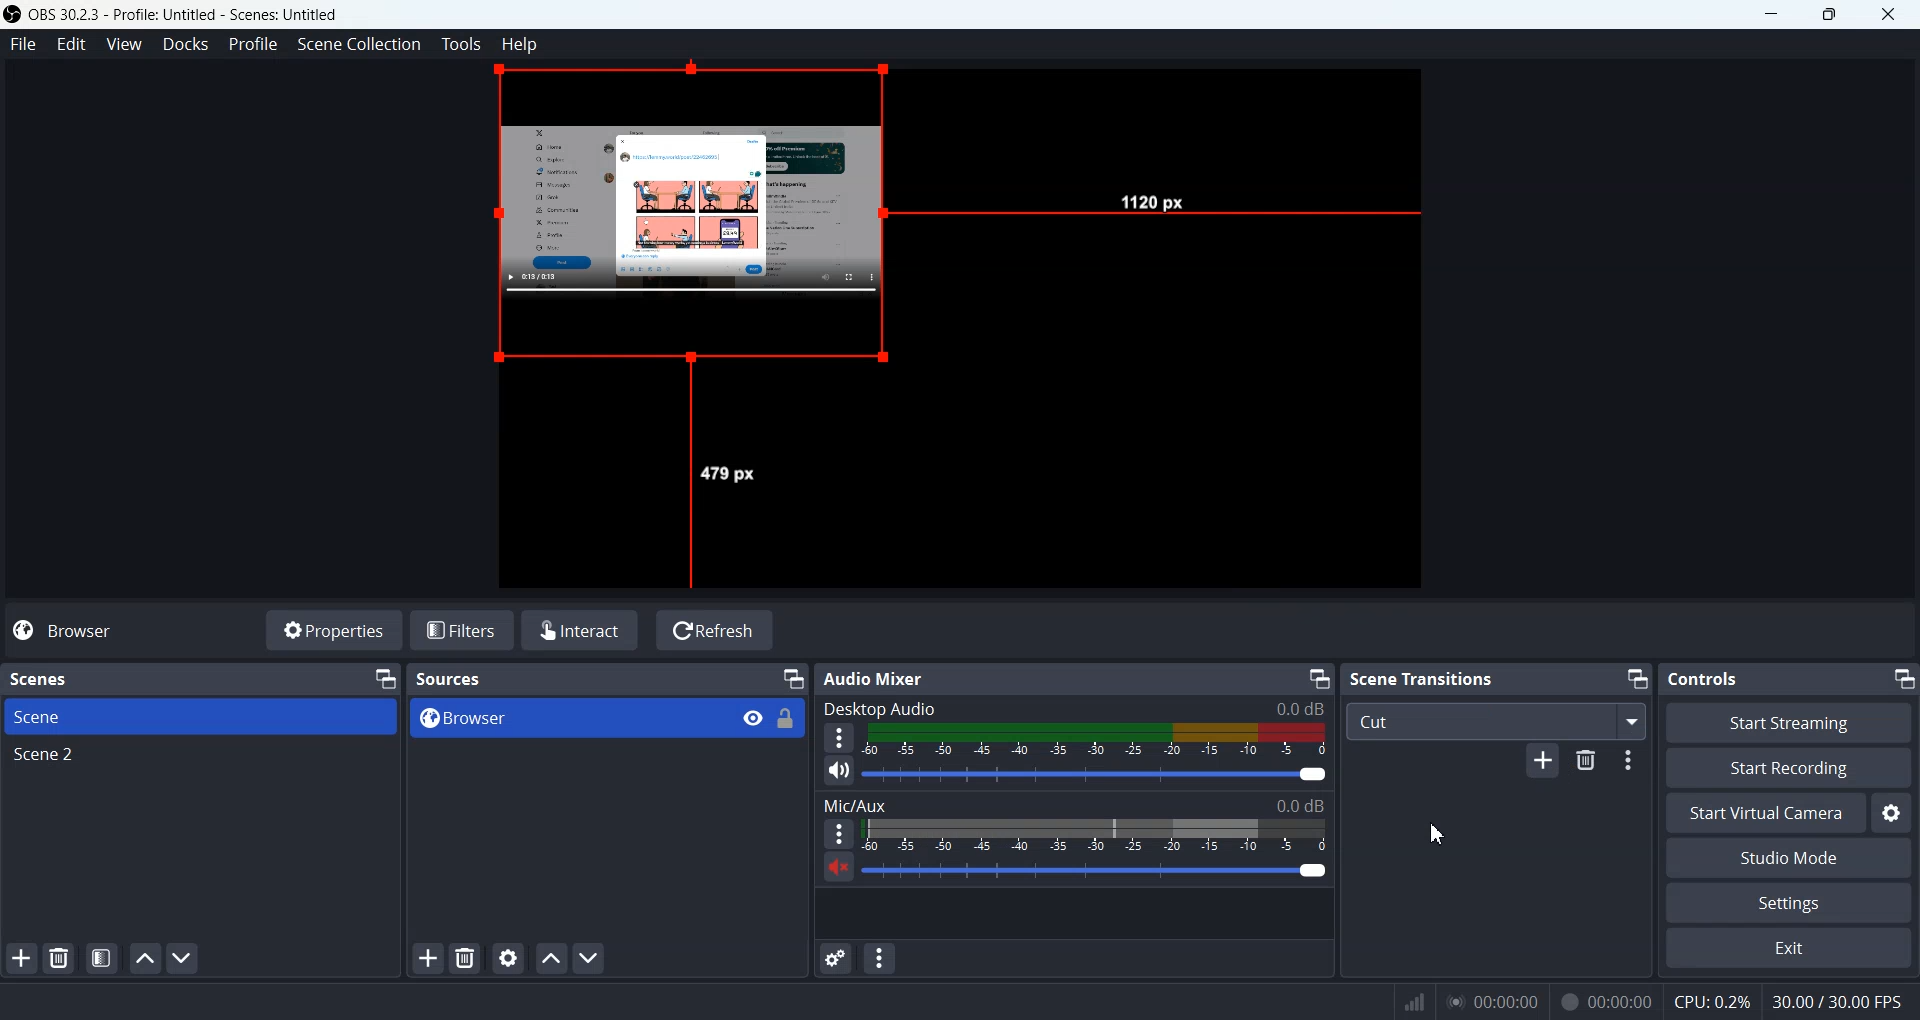 This screenshot has height=1020, width=1920. What do you see at coordinates (1587, 761) in the screenshot?
I see `Remove configurable transition` at bounding box center [1587, 761].